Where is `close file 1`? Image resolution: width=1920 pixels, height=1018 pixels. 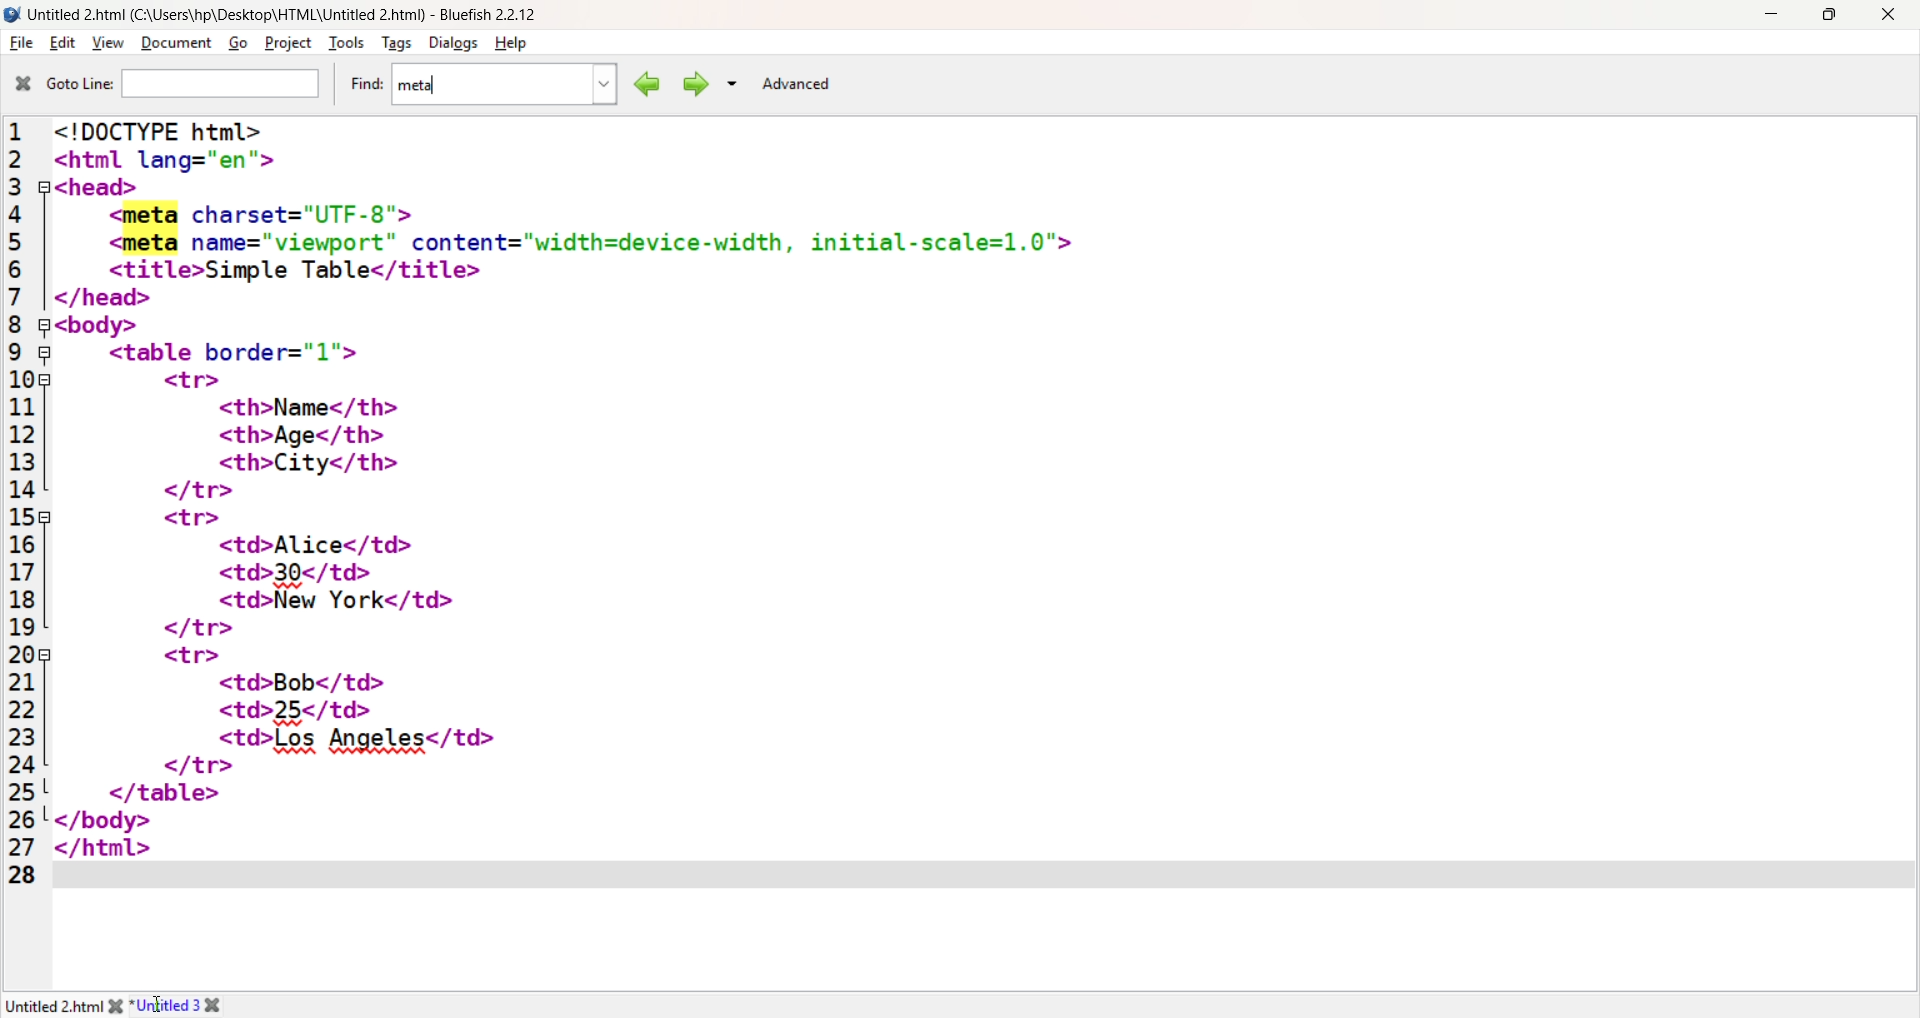
close file 1 is located at coordinates (113, 1005).